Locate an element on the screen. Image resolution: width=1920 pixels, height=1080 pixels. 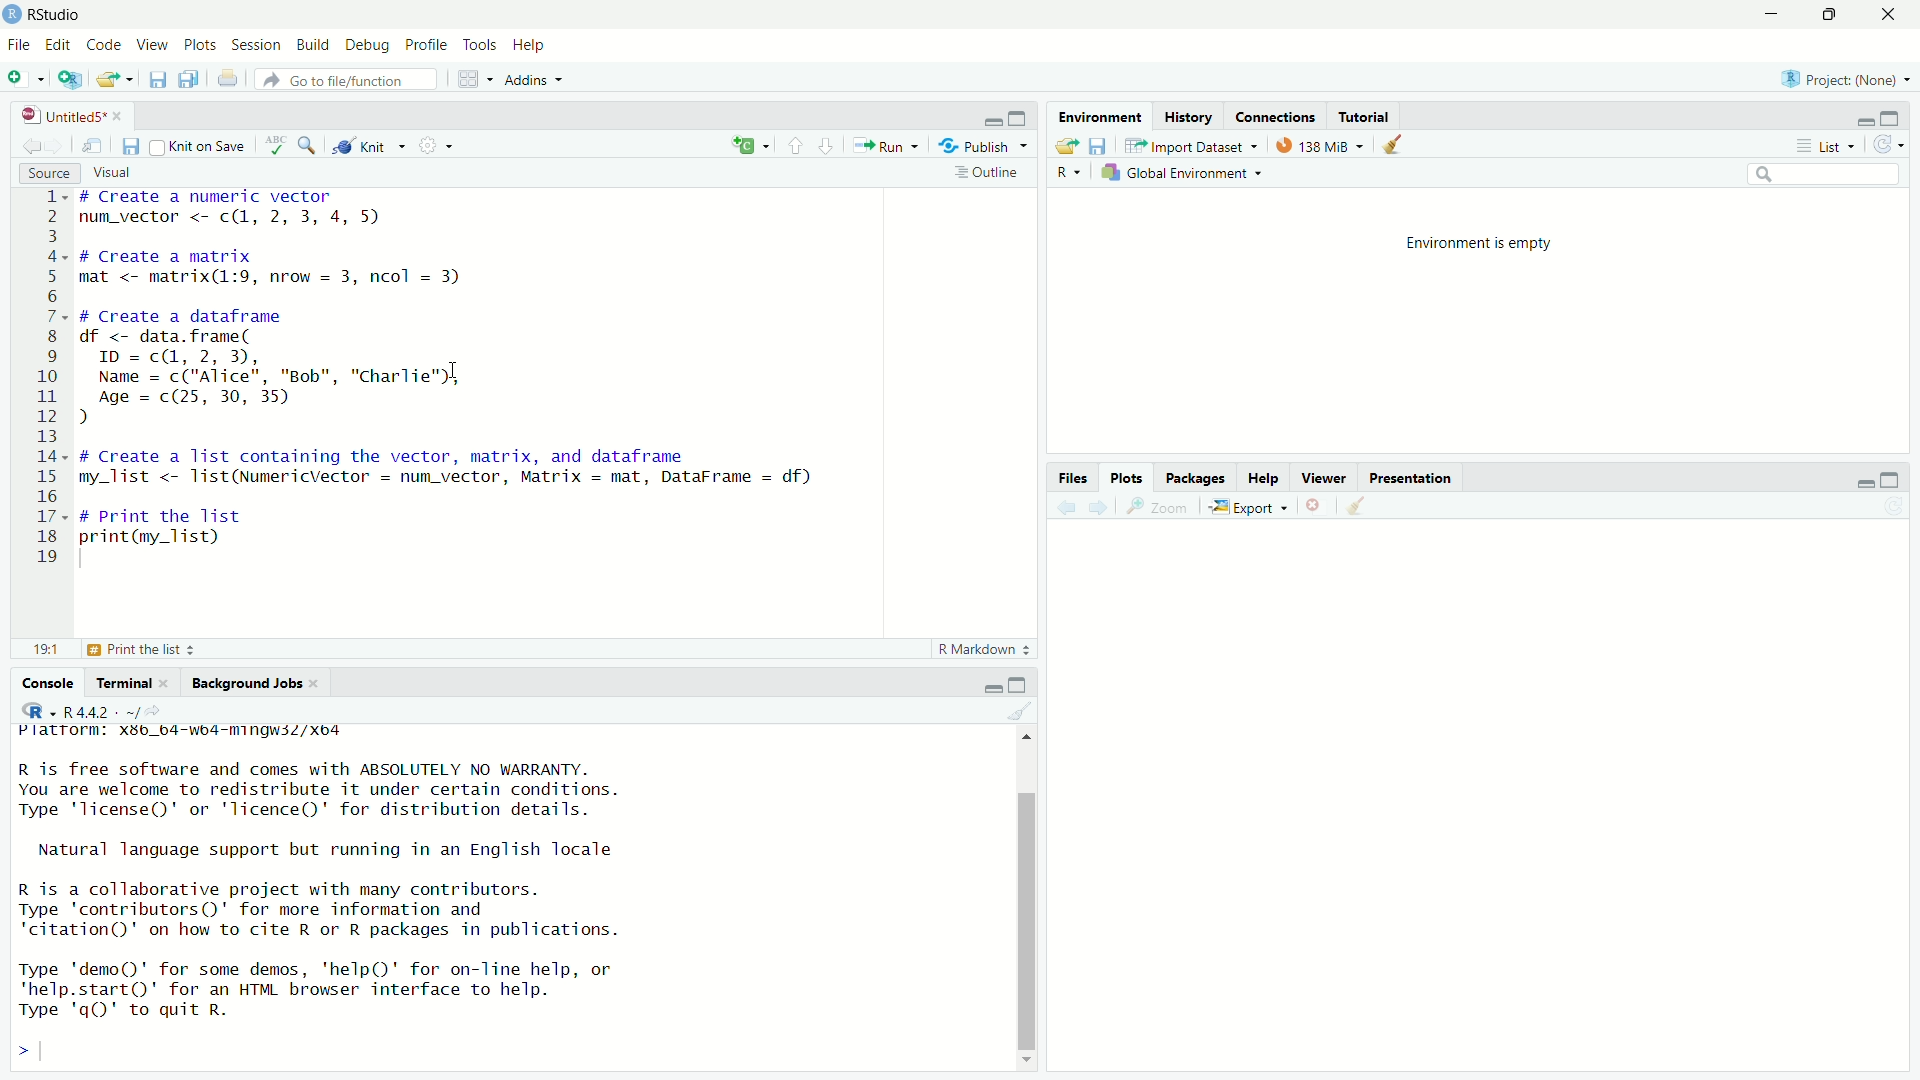
move is located at coordinates (96, 149).